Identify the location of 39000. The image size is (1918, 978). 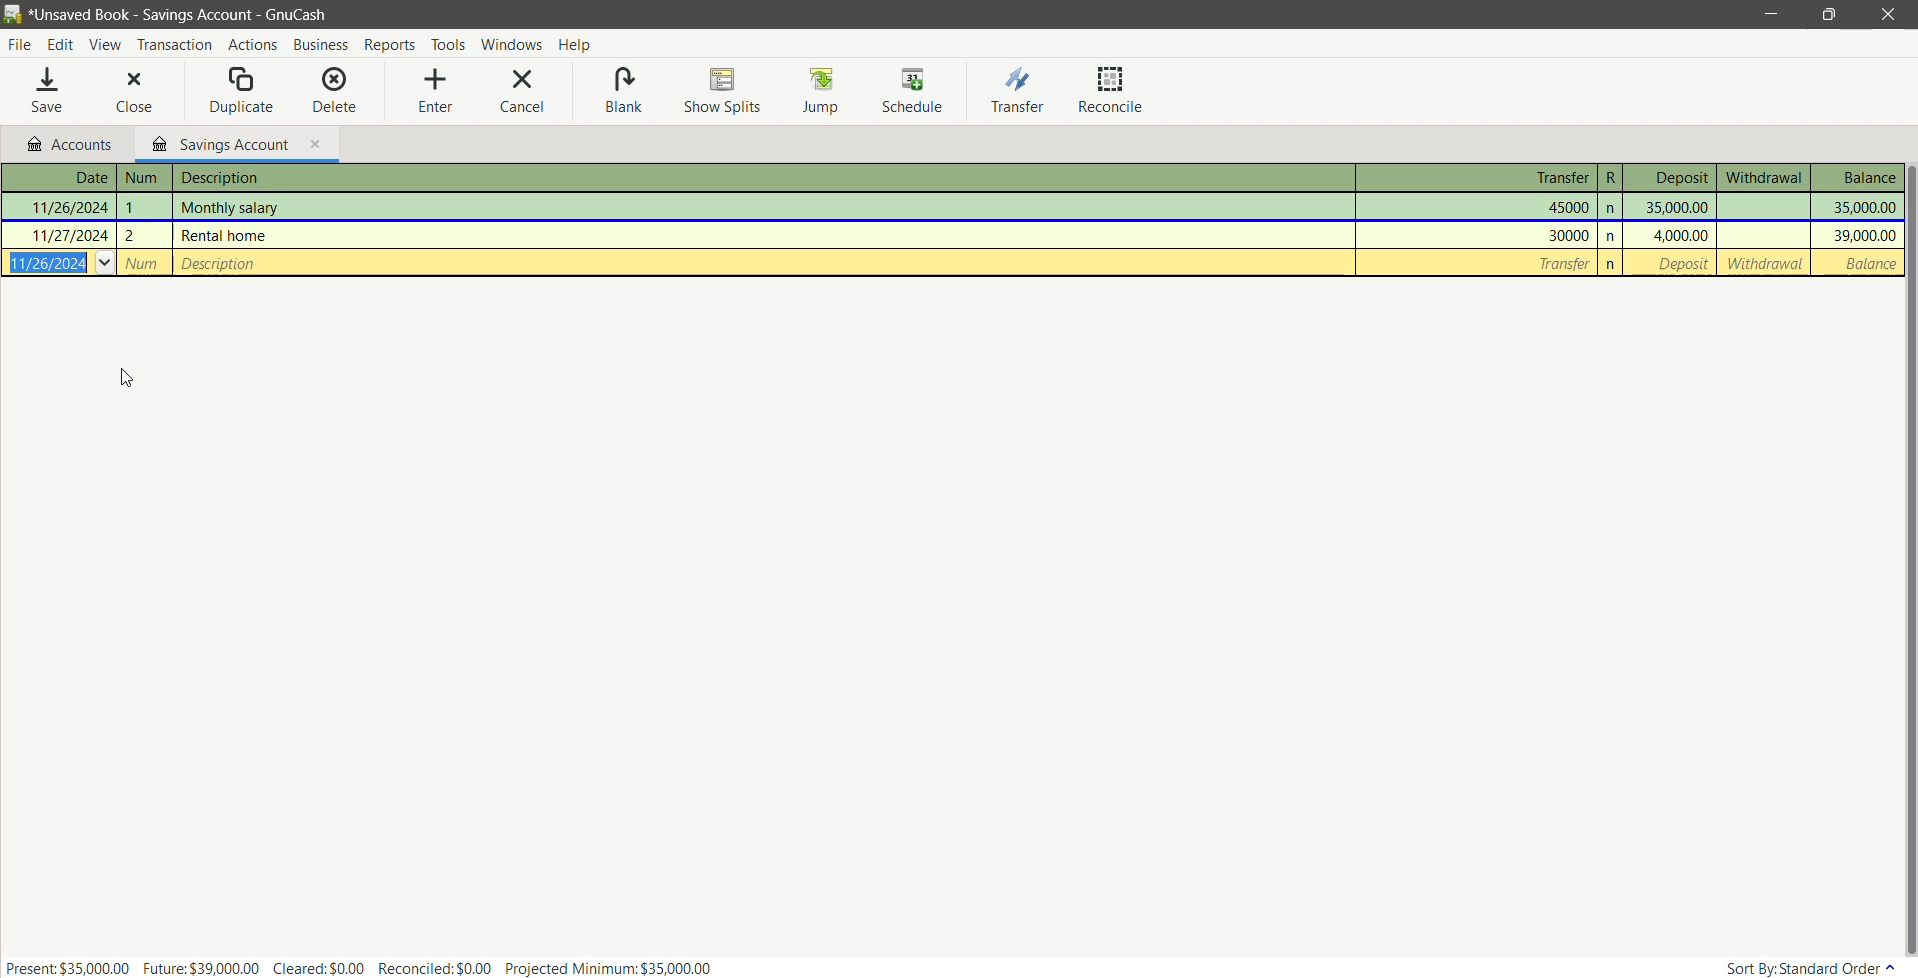
(1857, 236).